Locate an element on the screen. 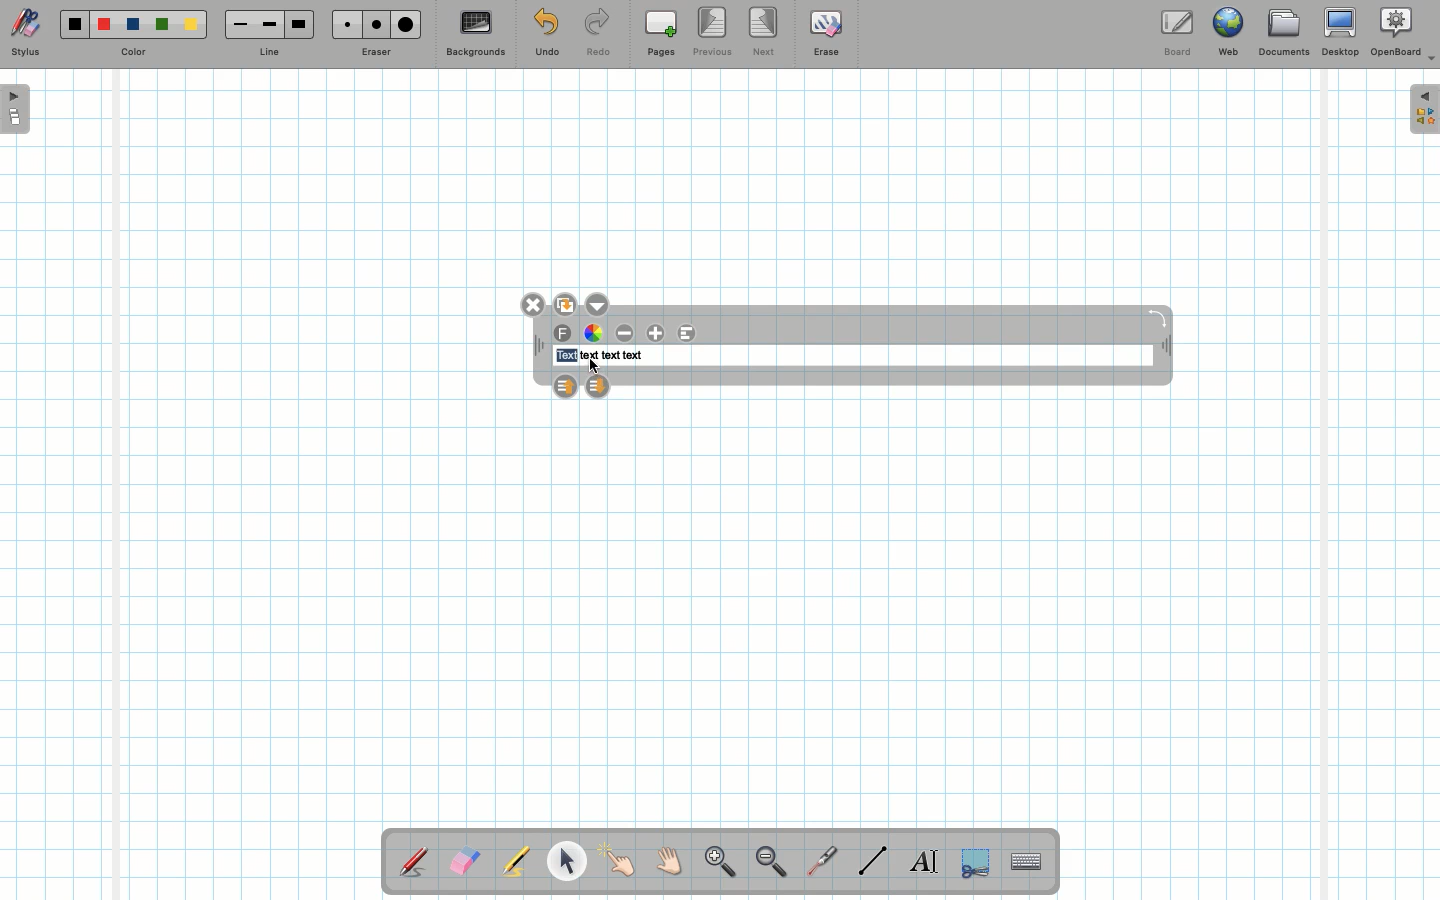 The image size is (1440, 900). Highlighter is located at coordinates (514, 863).